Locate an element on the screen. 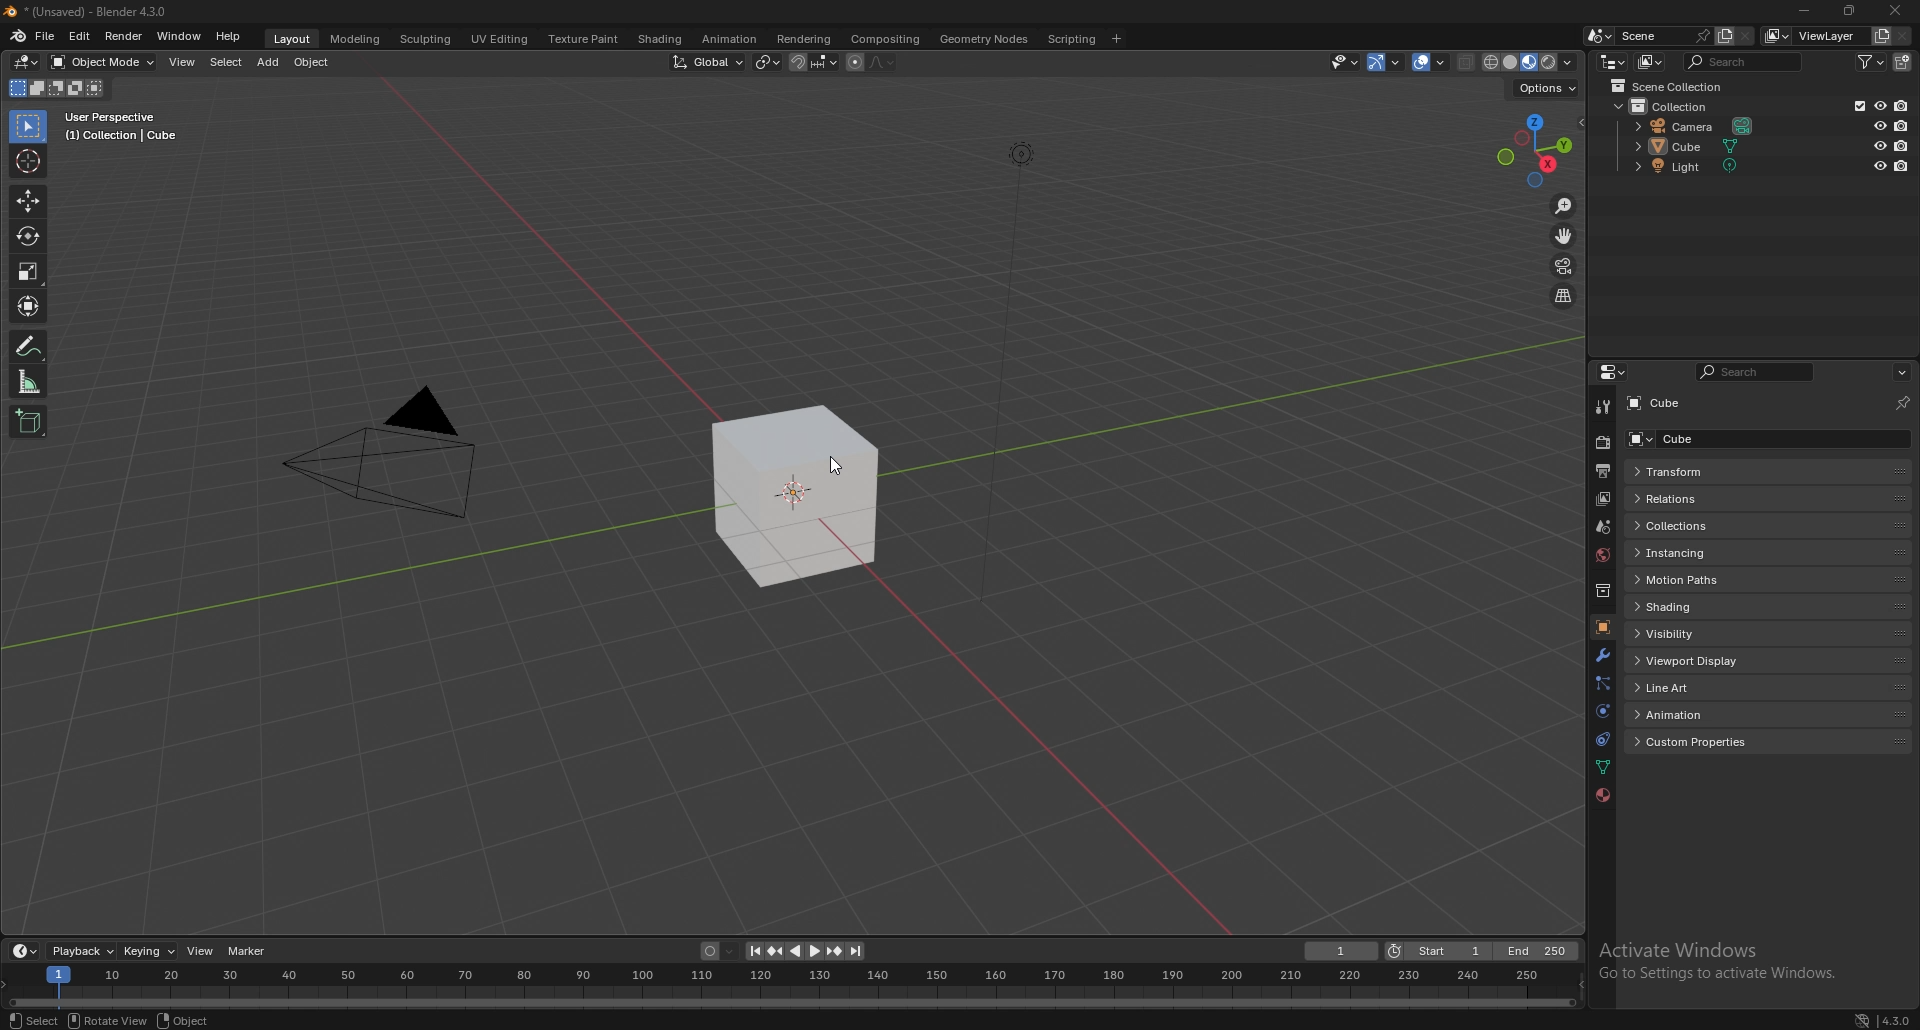 The height and width of the screenshot is (1030, 1920). preset viewpoint is located at coordinates (1534, 150).